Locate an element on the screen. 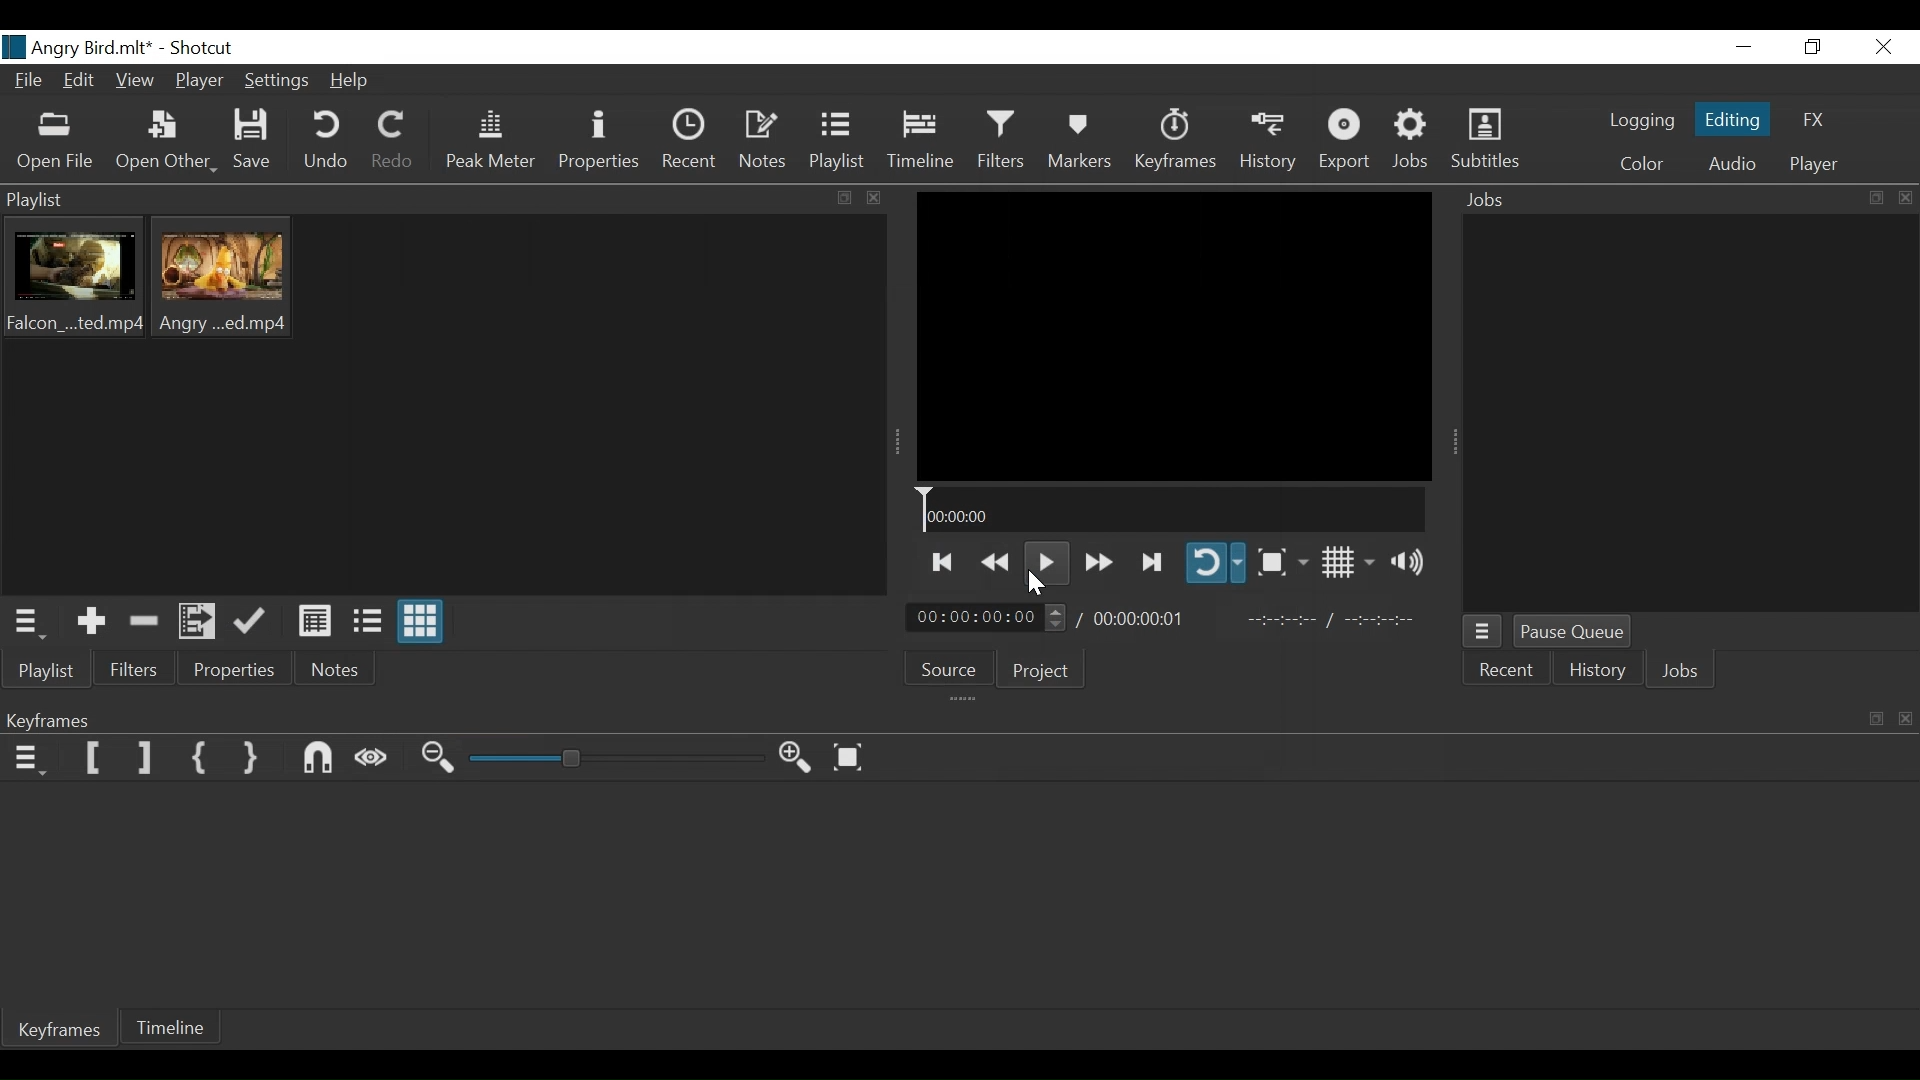  Edit is located at coordinates (82, 81).